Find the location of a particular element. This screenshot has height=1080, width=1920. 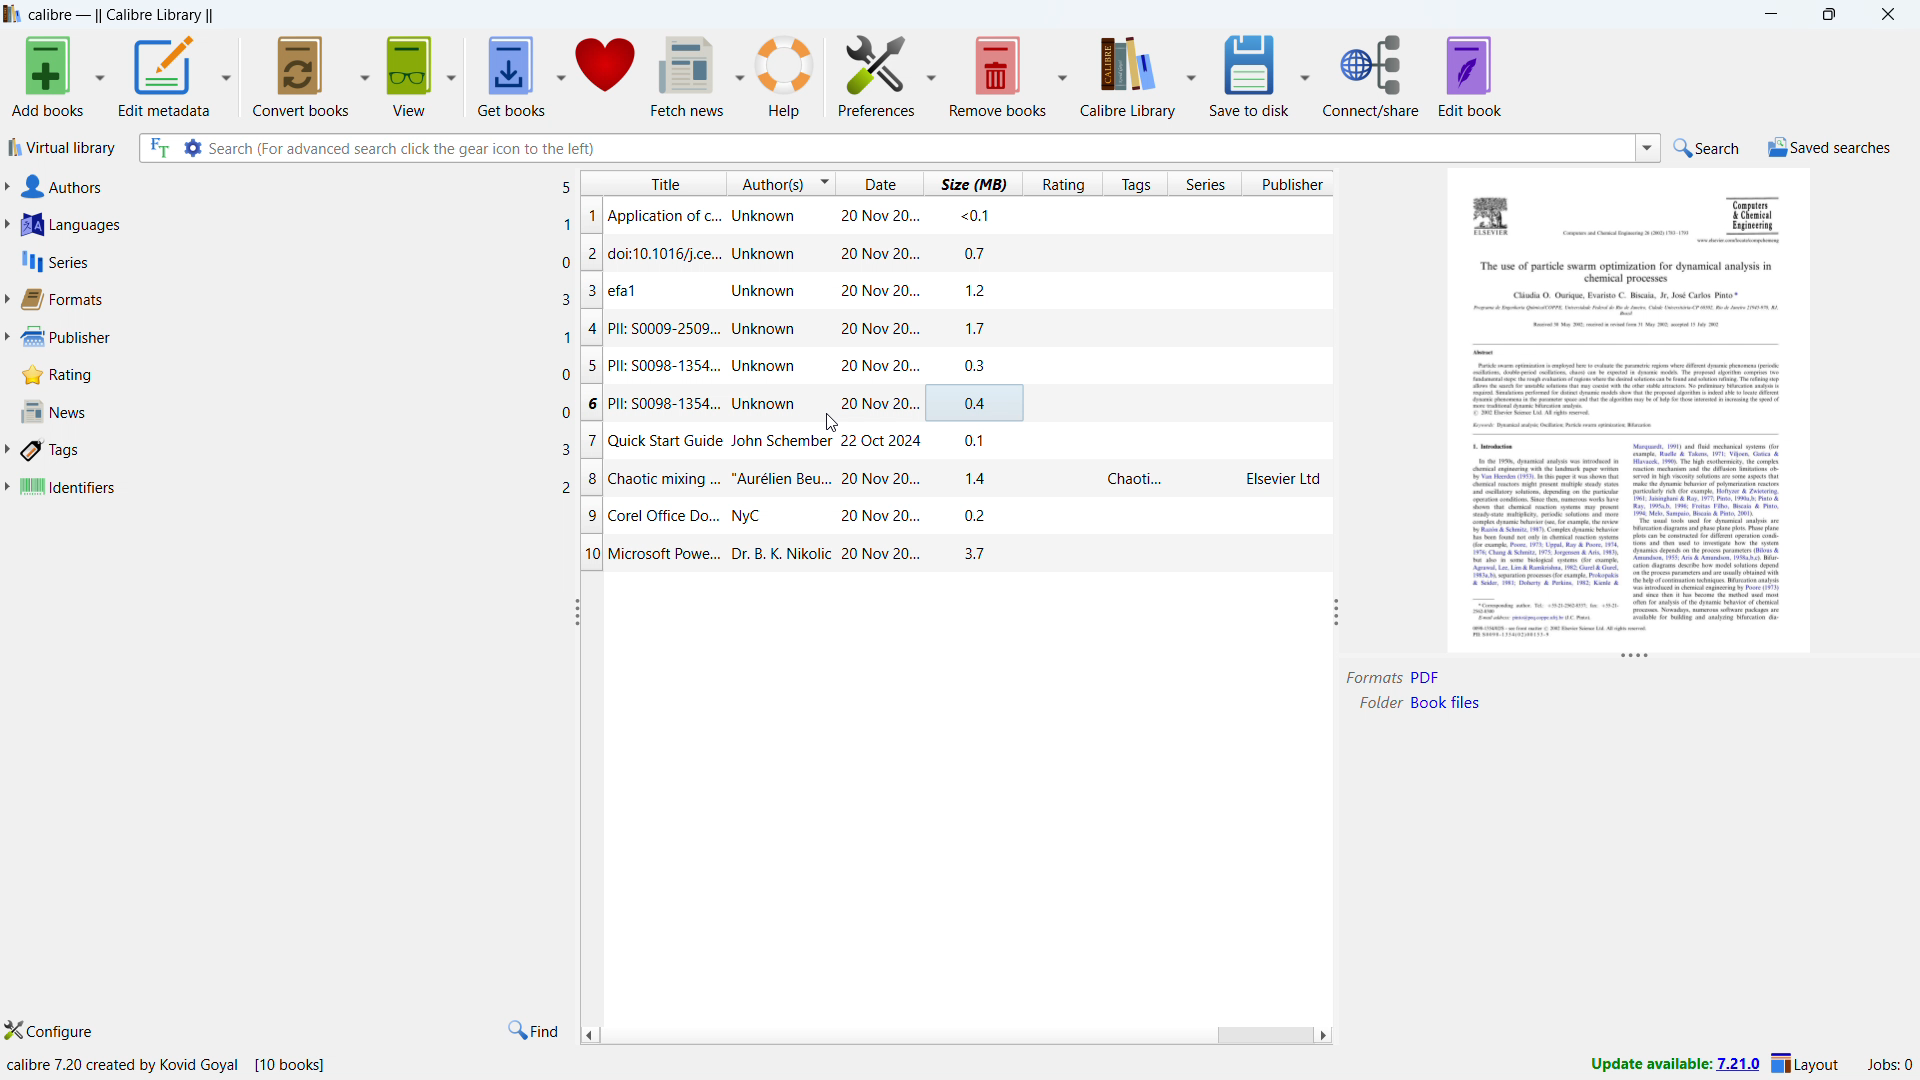

sort by authors is located at coordinates (769, 183).